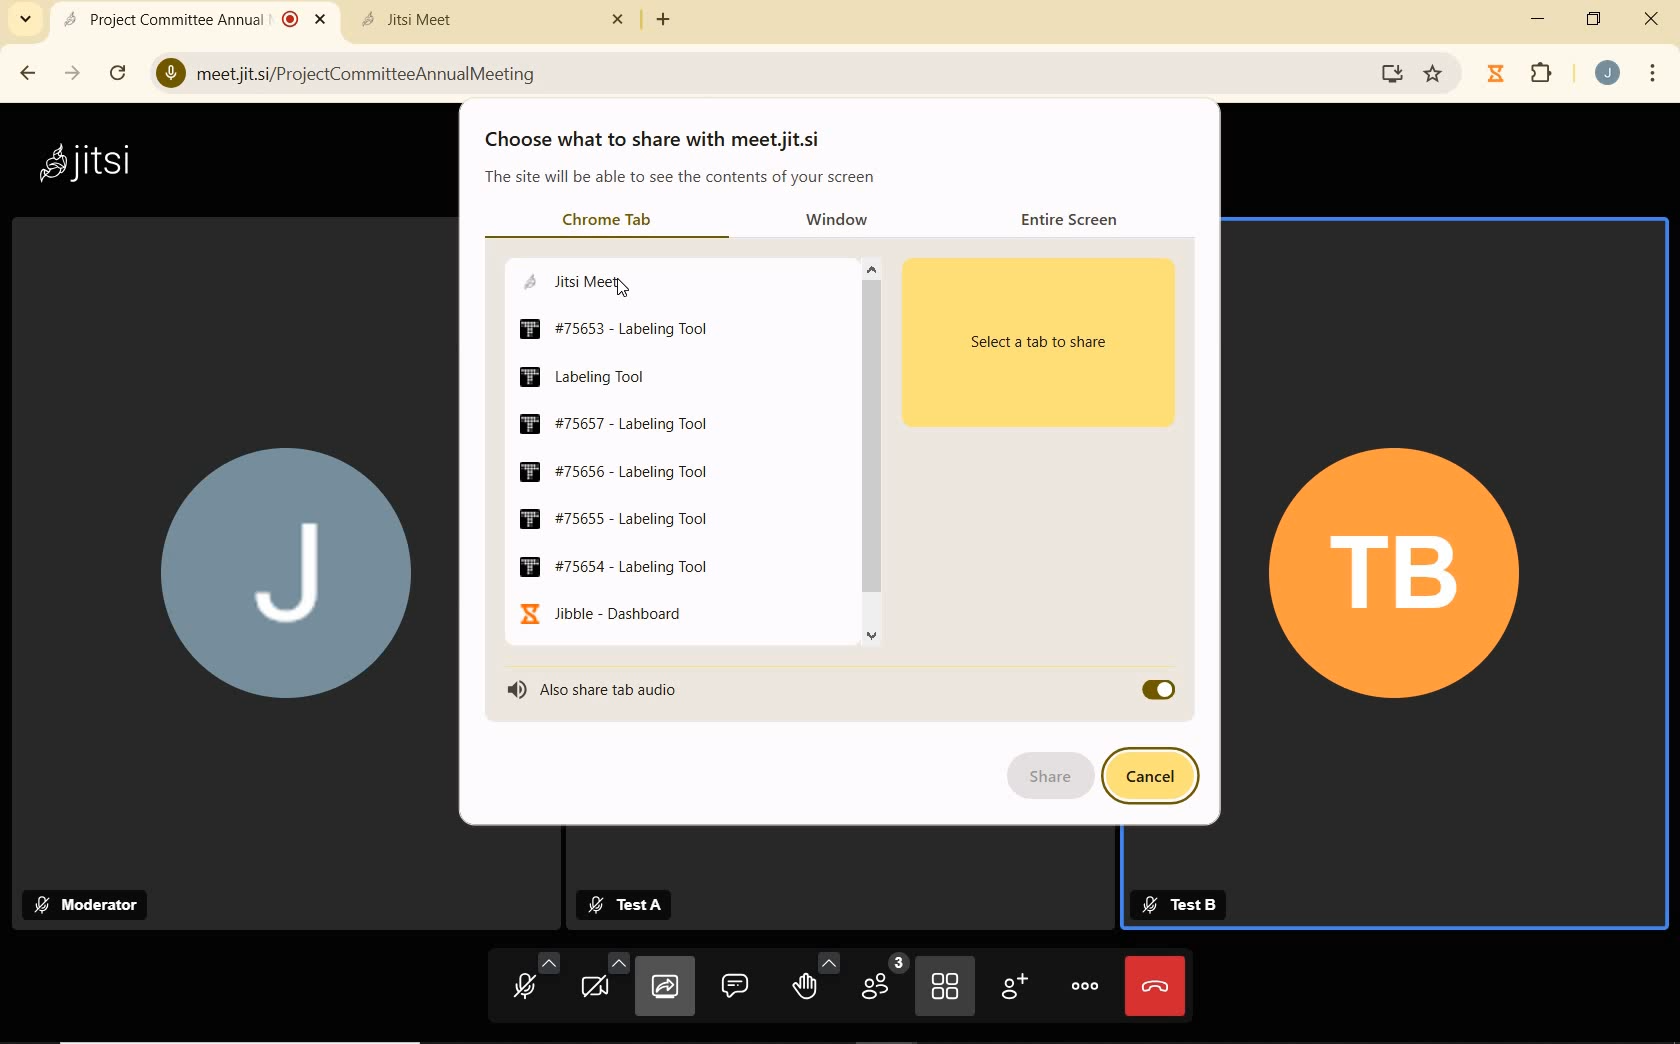  I want to click on CHOOSE WHAT TO SHARE WITH MEET.JIT.SI, so click(664, 140).